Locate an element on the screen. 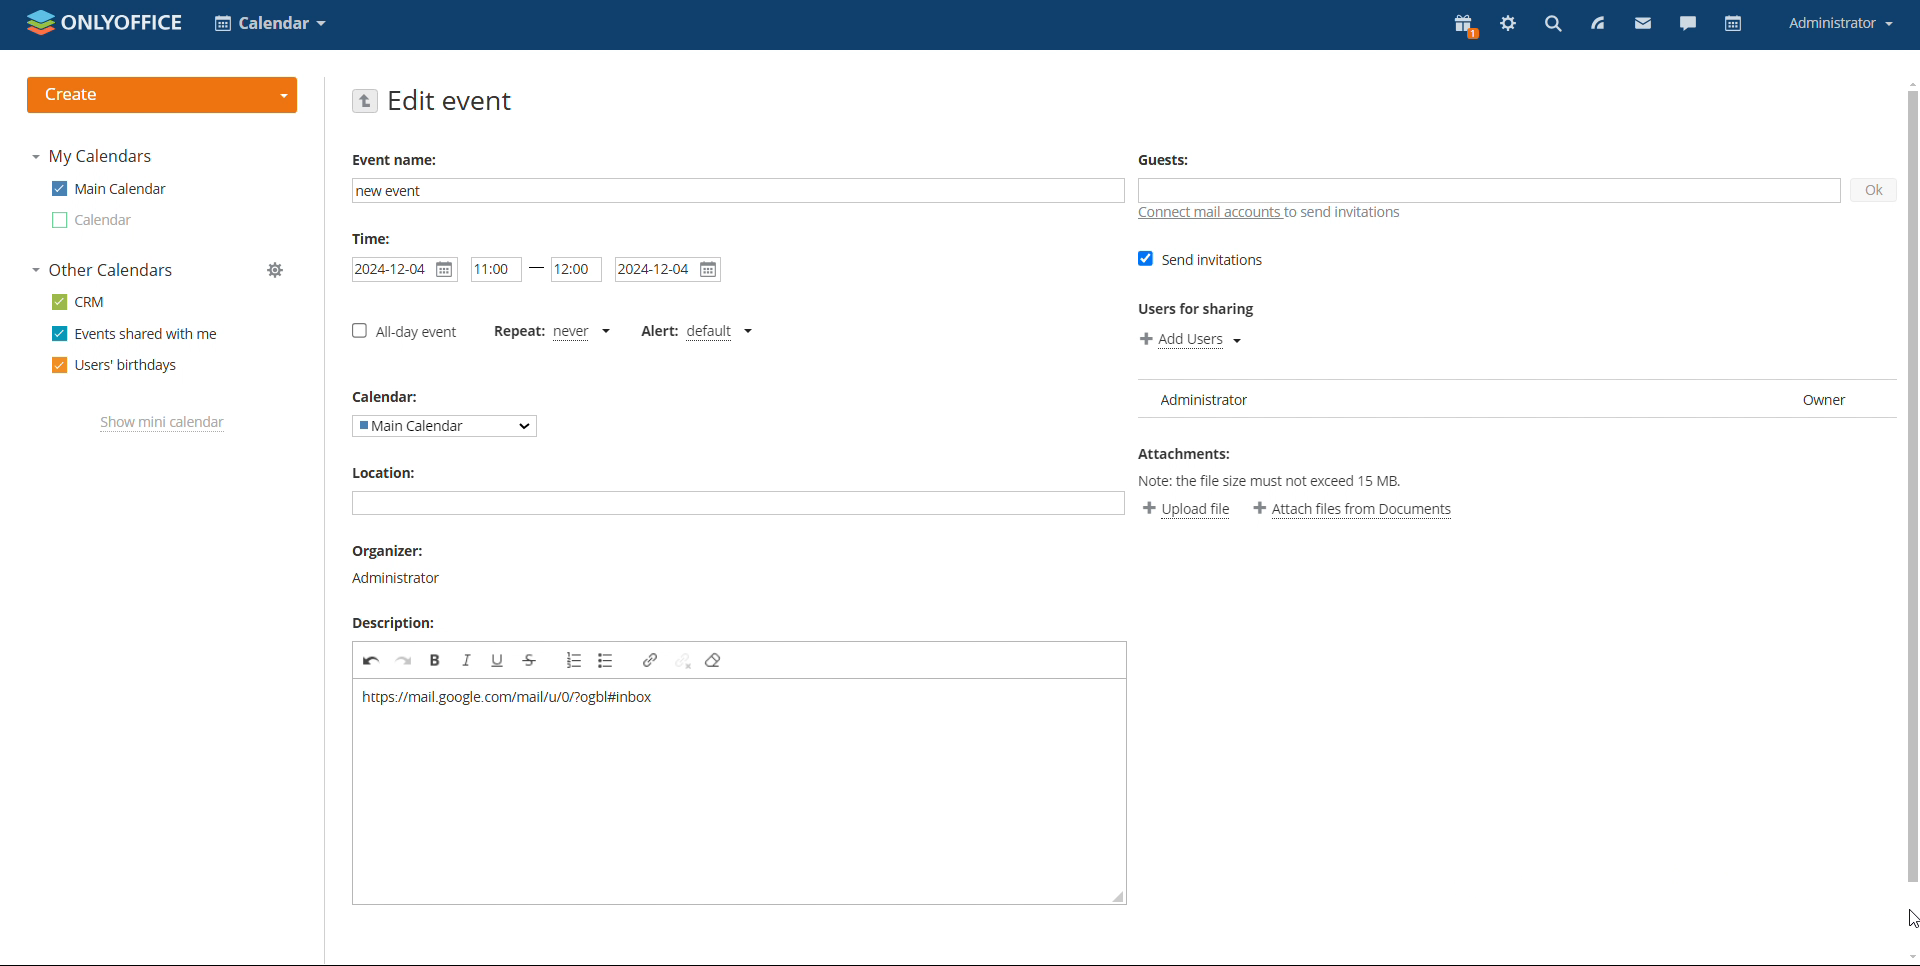  add guests is located at coordinates (1487, 190).